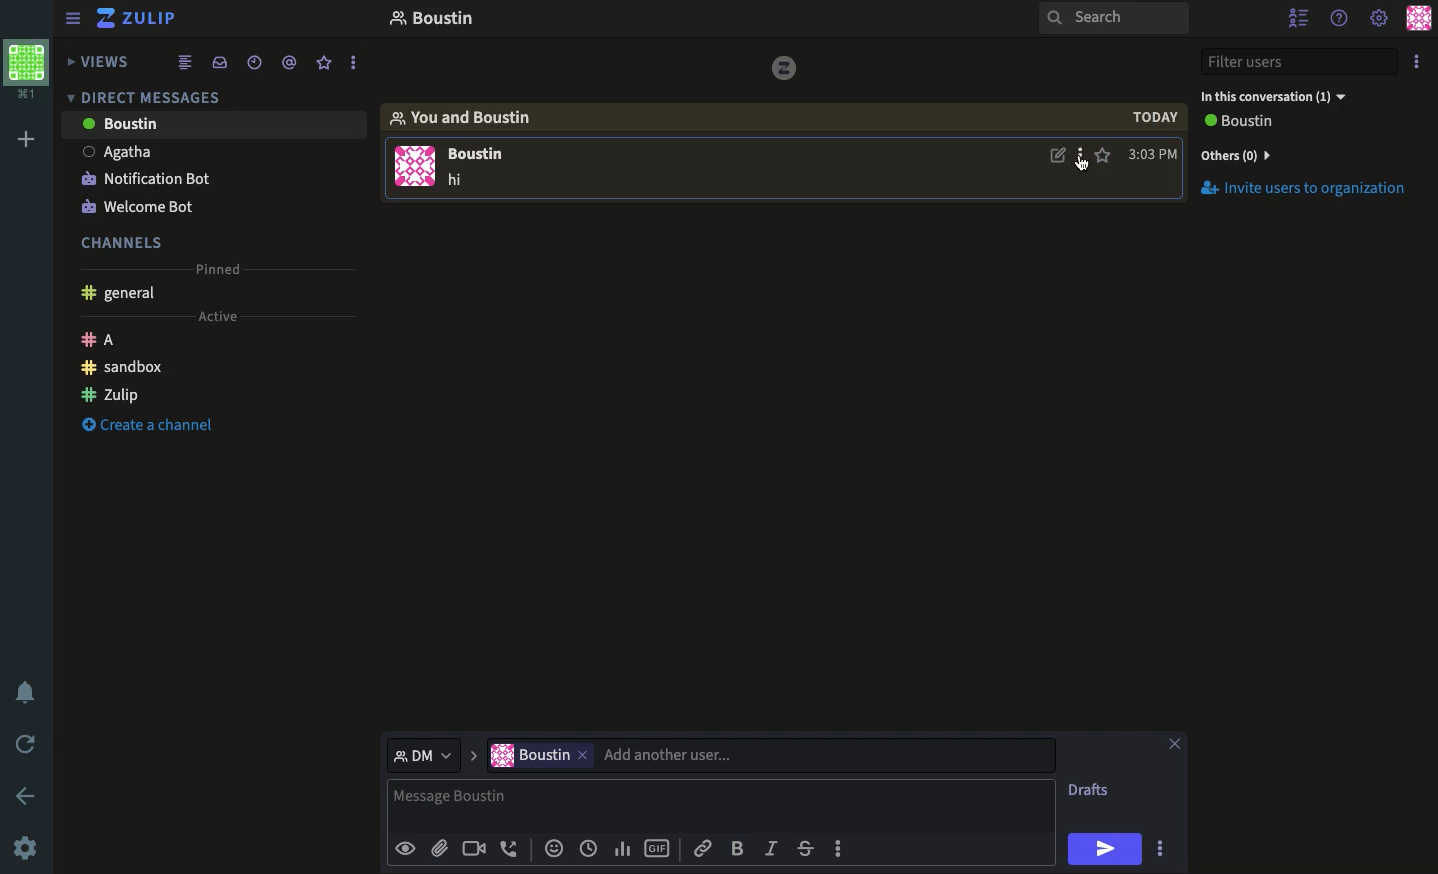 Image resolution: width=1438 pixels, height=874 pixels. I want to click on Message, so click(721, 800).